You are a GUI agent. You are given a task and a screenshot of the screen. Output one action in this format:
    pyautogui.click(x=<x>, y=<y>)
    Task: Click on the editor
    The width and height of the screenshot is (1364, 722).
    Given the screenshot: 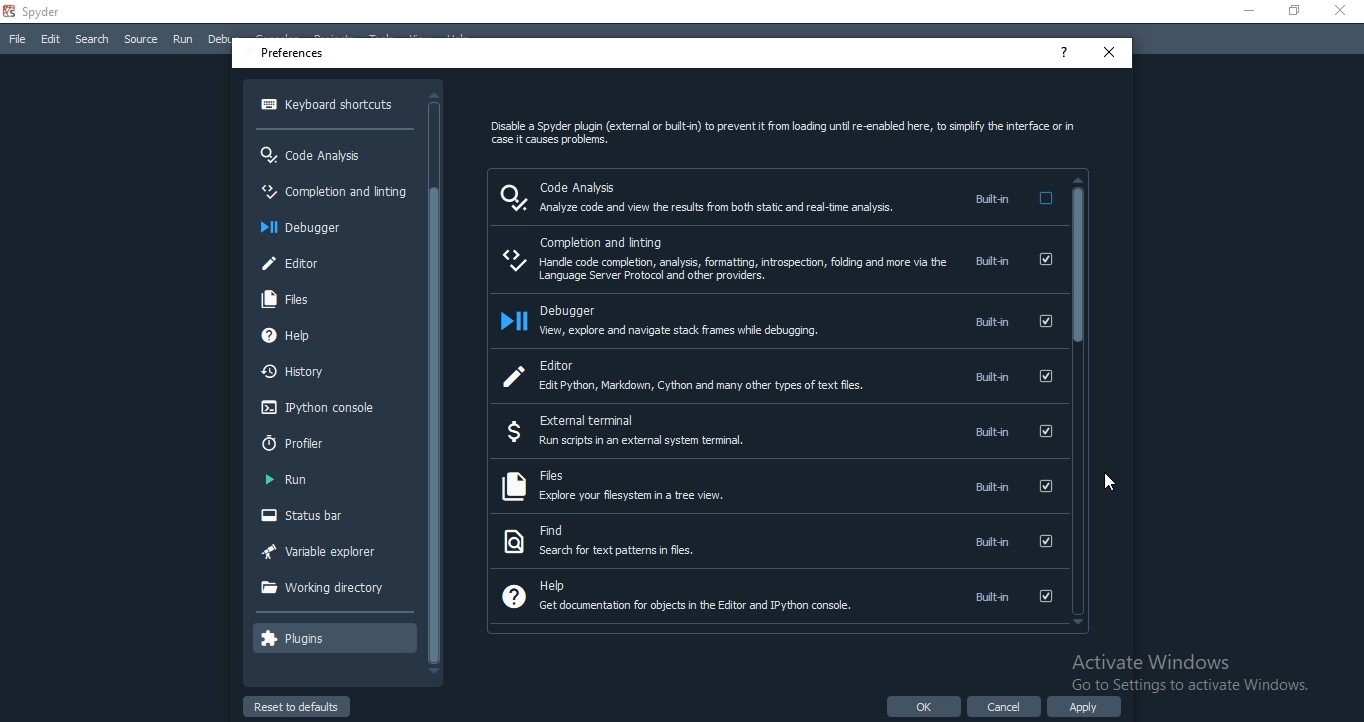 What is the action you would take?
    pyautogui.click(x=329, y=263)
    